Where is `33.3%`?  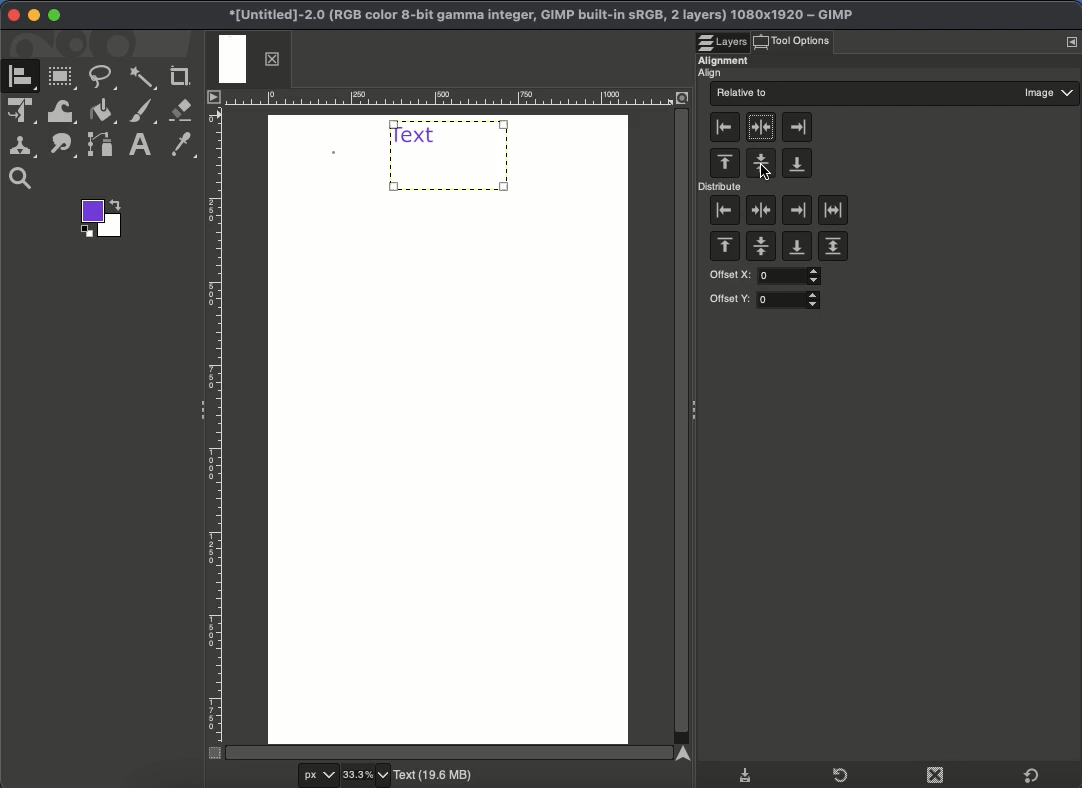
33.3% is located at coordinates (367, 775).